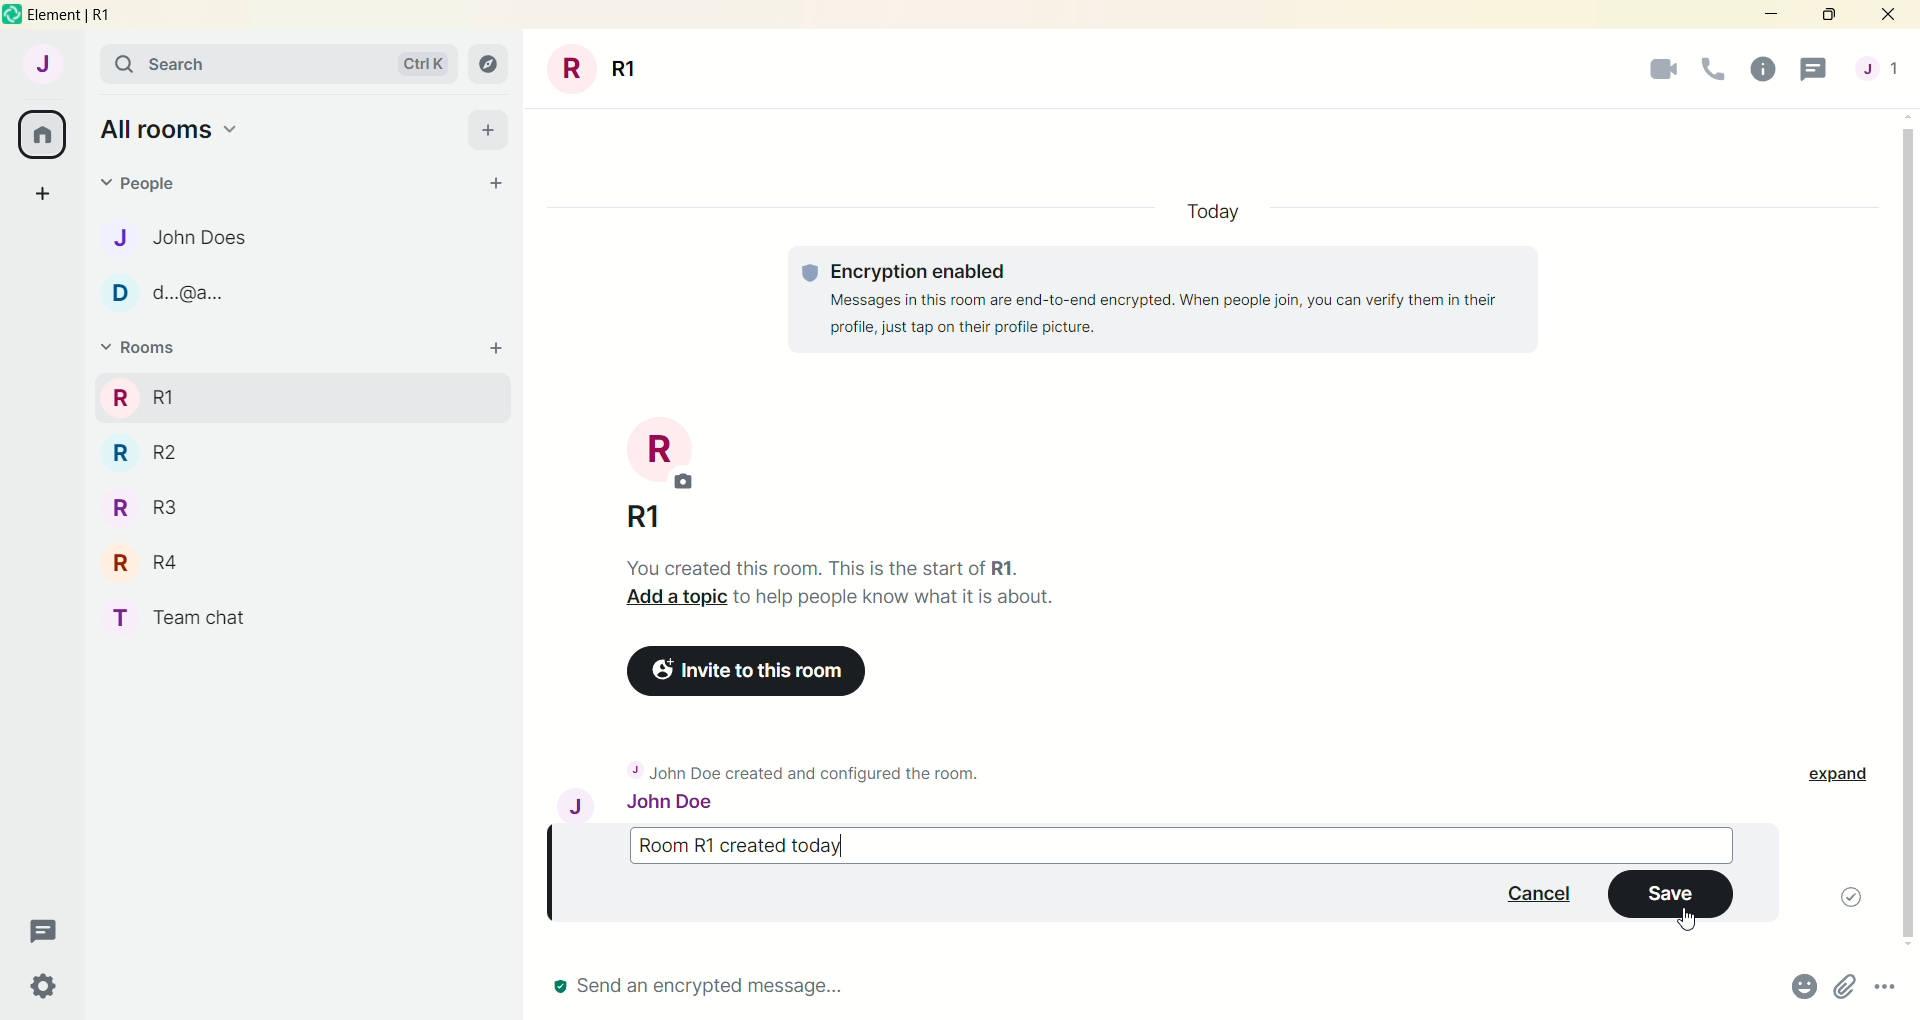 This screenshot has width=1920, height=1020. I want to click on maximize, so click(1828, 17).